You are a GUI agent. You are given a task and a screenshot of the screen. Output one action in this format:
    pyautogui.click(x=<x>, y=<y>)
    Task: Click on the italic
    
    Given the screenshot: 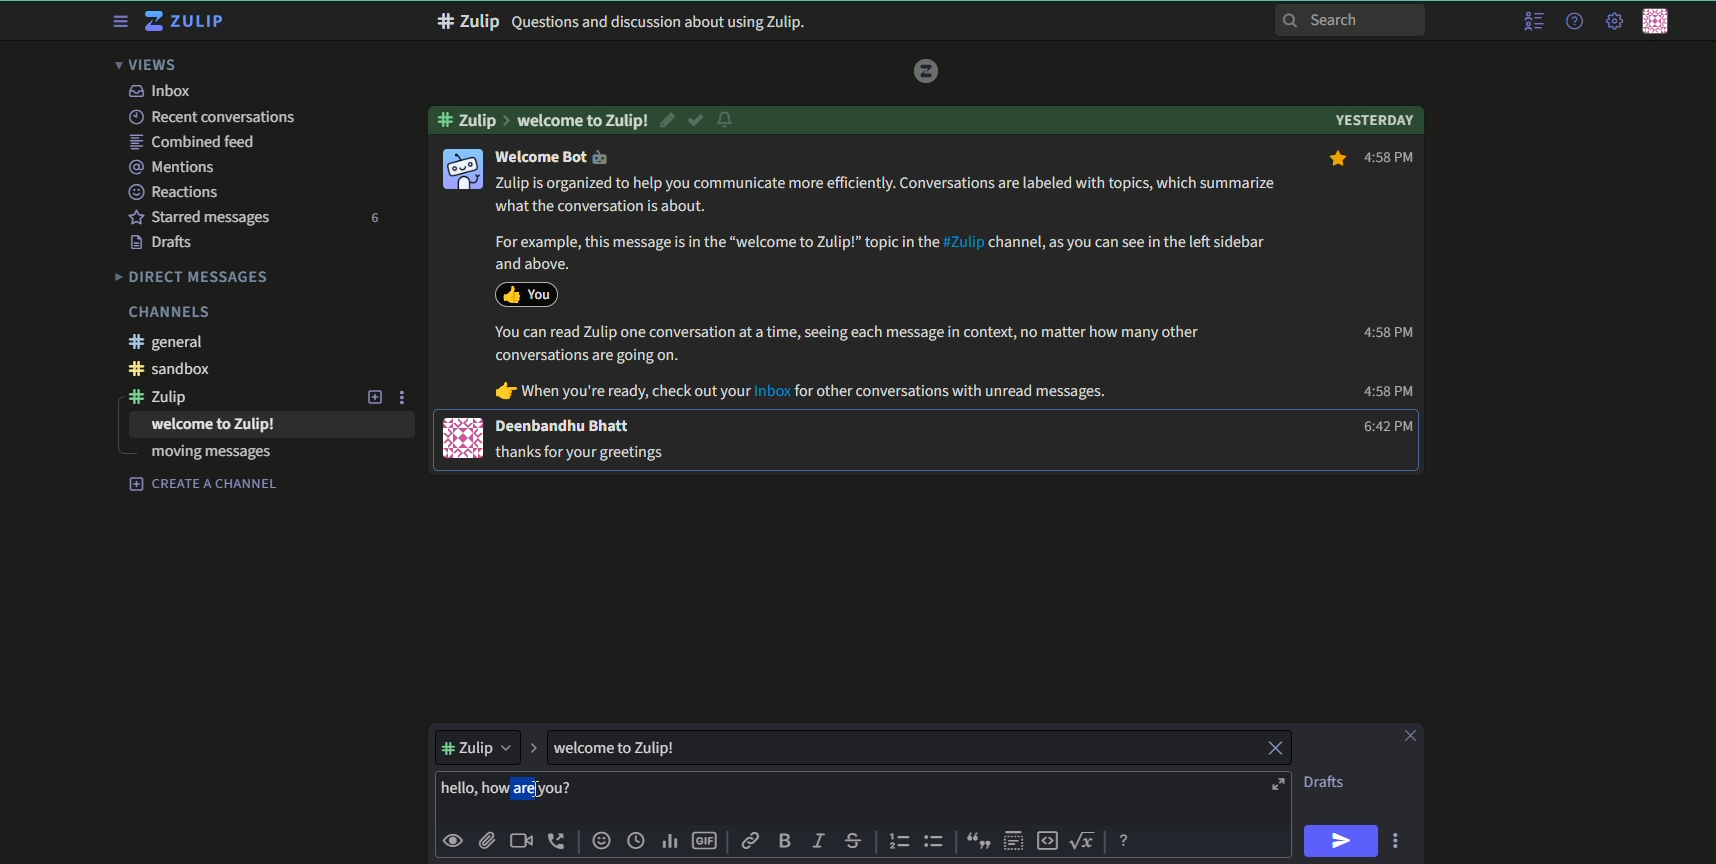 What is the action you would take?
    pyautogui.click(x=817, y=843)
    